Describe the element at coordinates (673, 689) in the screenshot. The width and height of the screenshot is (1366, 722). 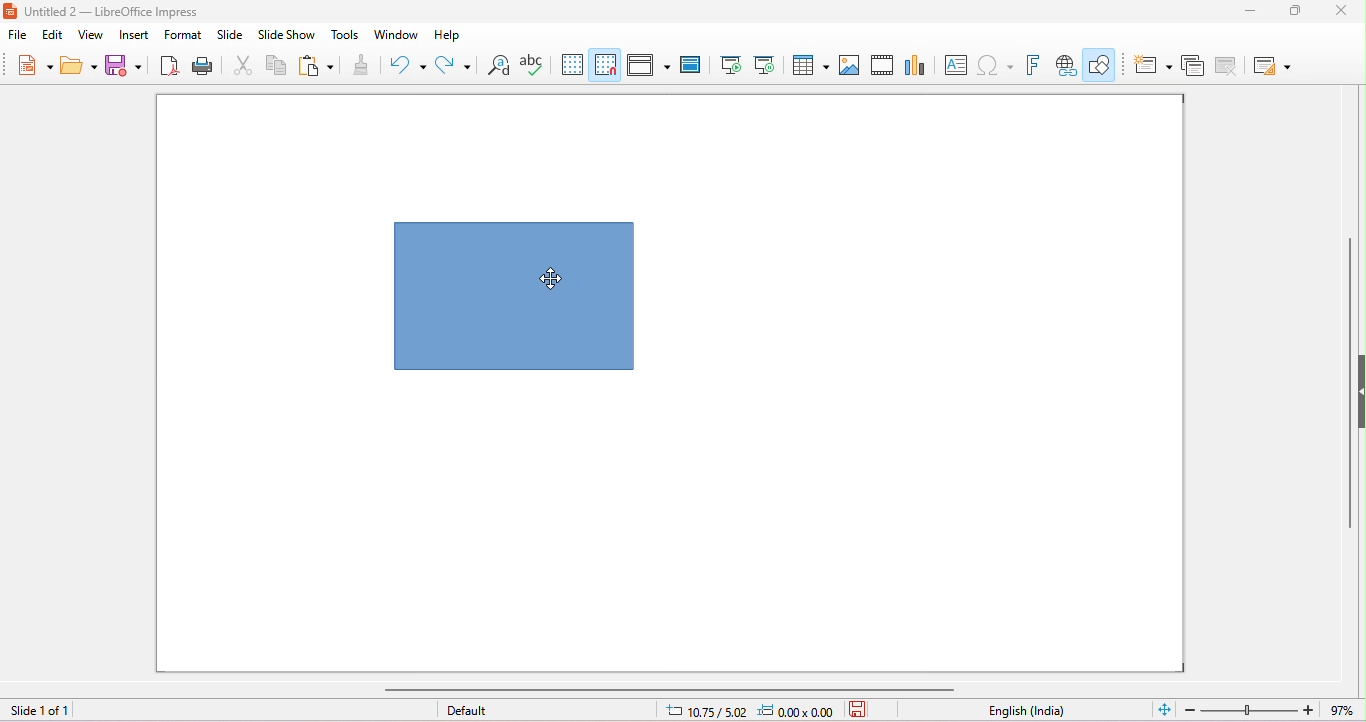
I see `horizontal scroll bar` at that location.